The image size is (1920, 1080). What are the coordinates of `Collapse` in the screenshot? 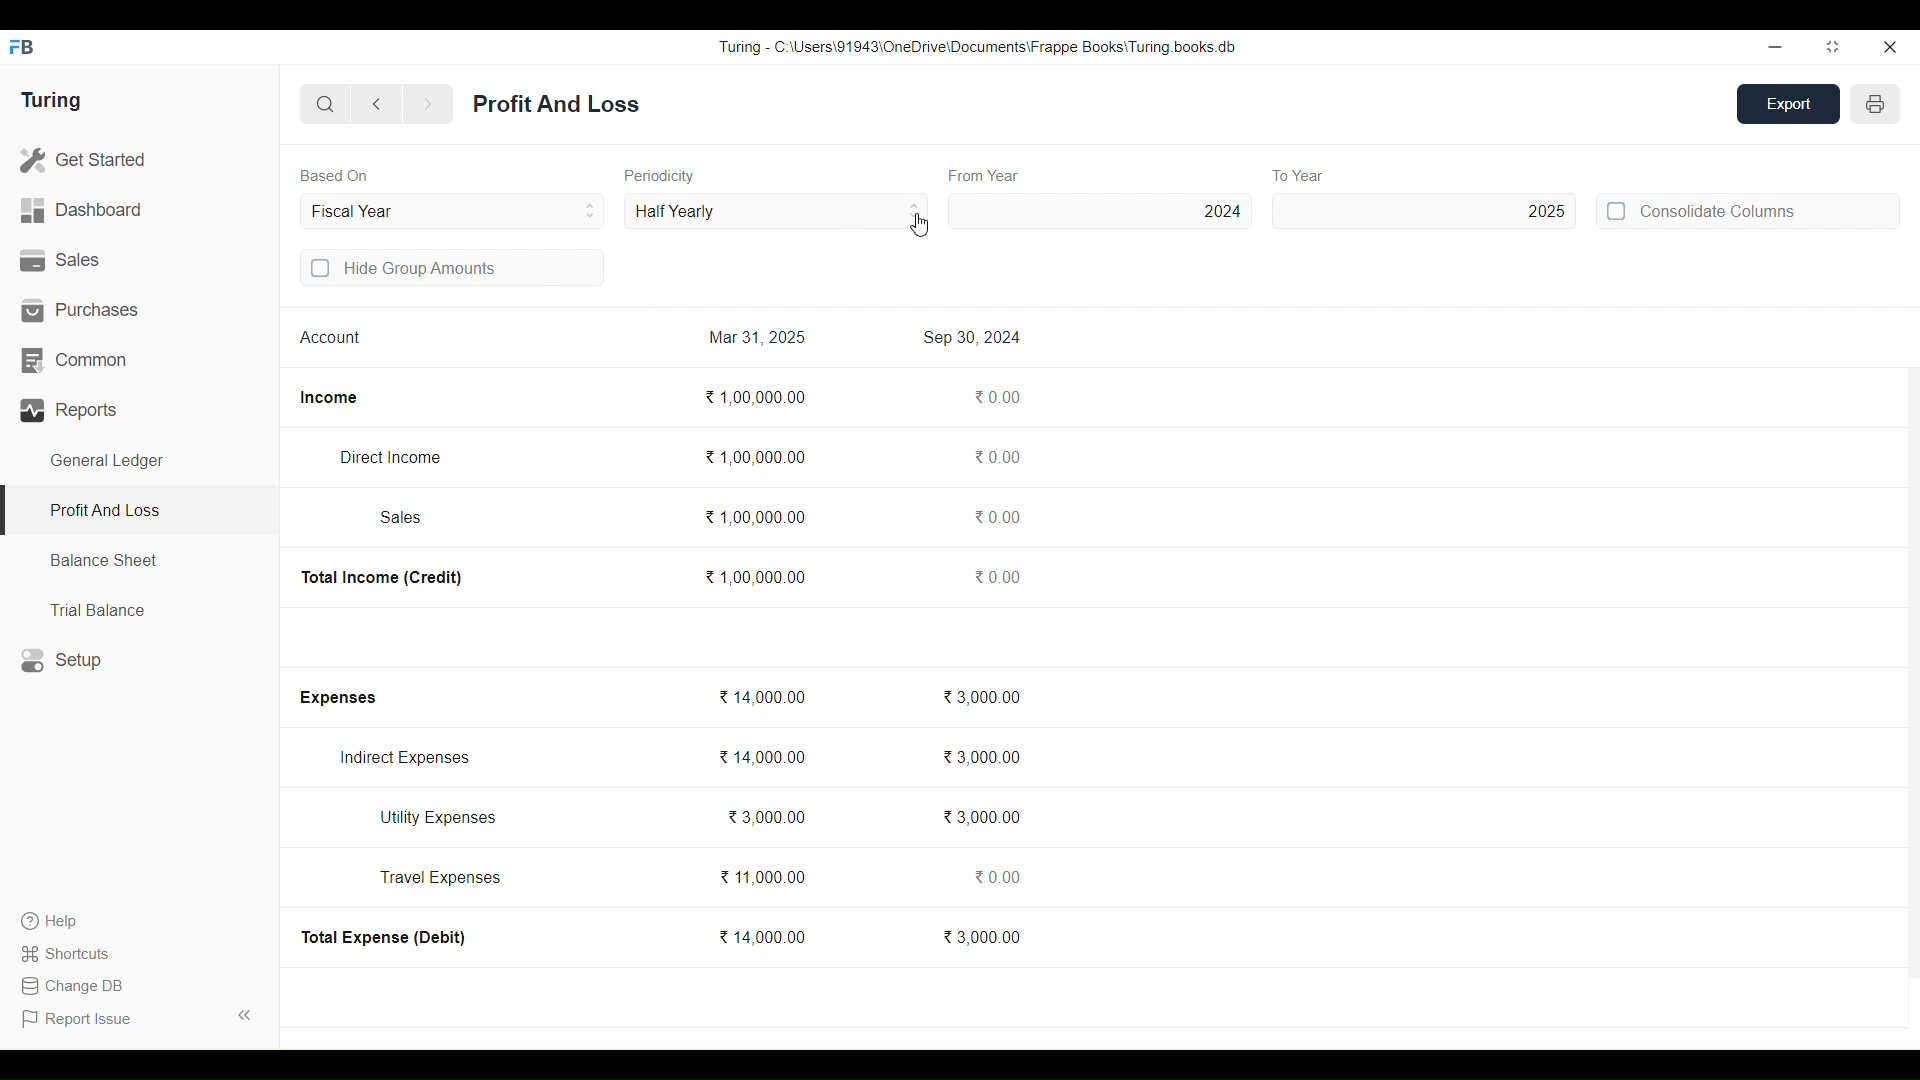 It's located at (245, 1015).